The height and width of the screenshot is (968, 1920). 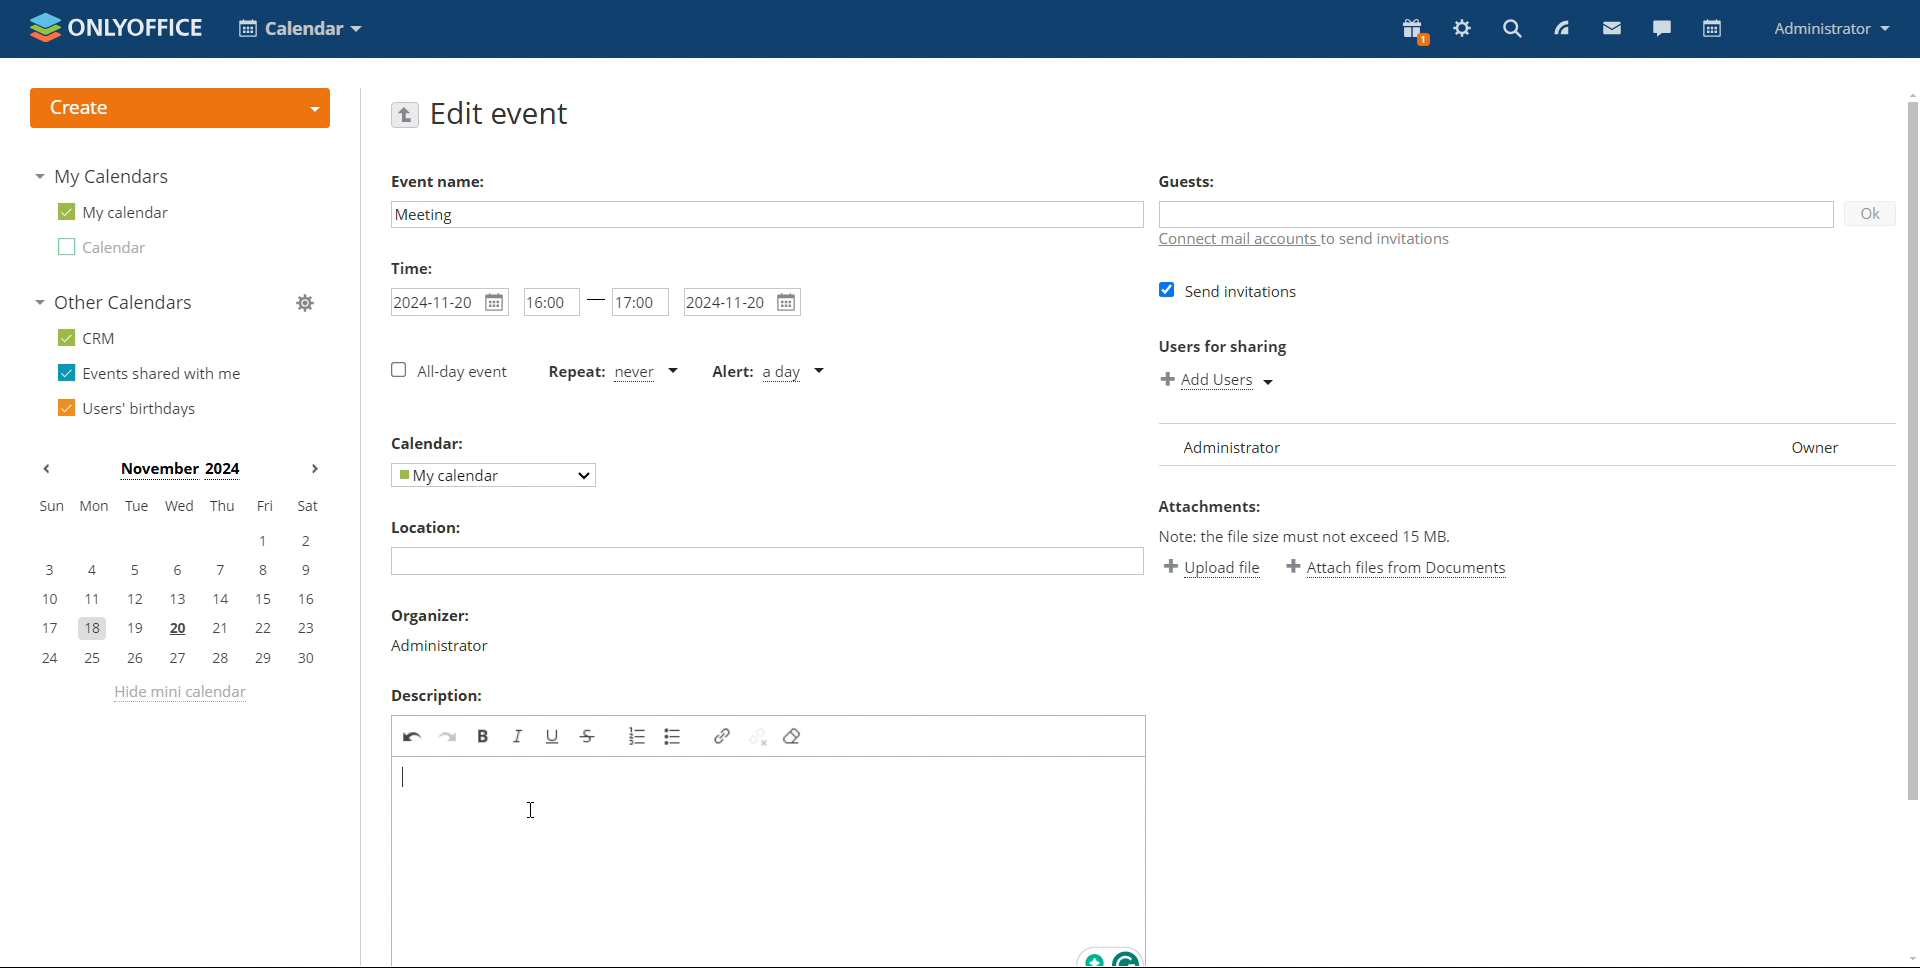 I want to click on events shared with me, so click(x=150, y=372).